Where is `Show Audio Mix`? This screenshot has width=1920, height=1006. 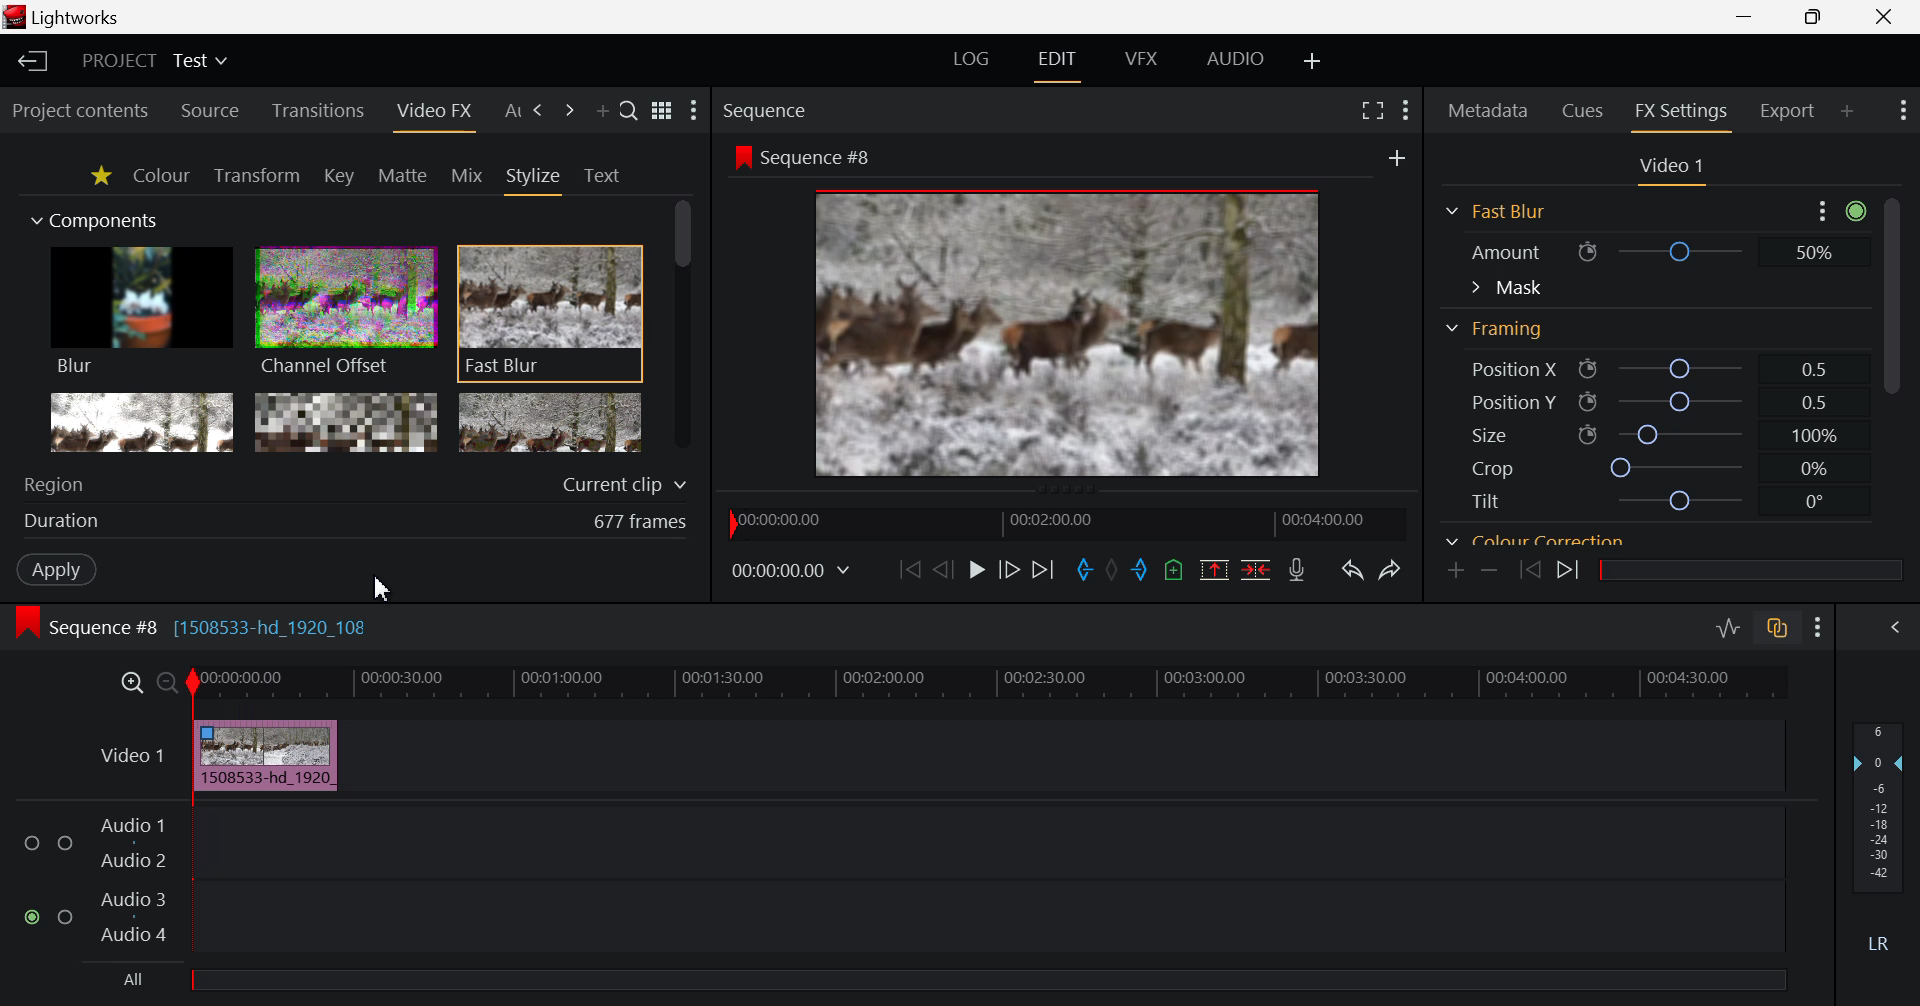
Show Audio Mix is located at coordinates (1895, 626).